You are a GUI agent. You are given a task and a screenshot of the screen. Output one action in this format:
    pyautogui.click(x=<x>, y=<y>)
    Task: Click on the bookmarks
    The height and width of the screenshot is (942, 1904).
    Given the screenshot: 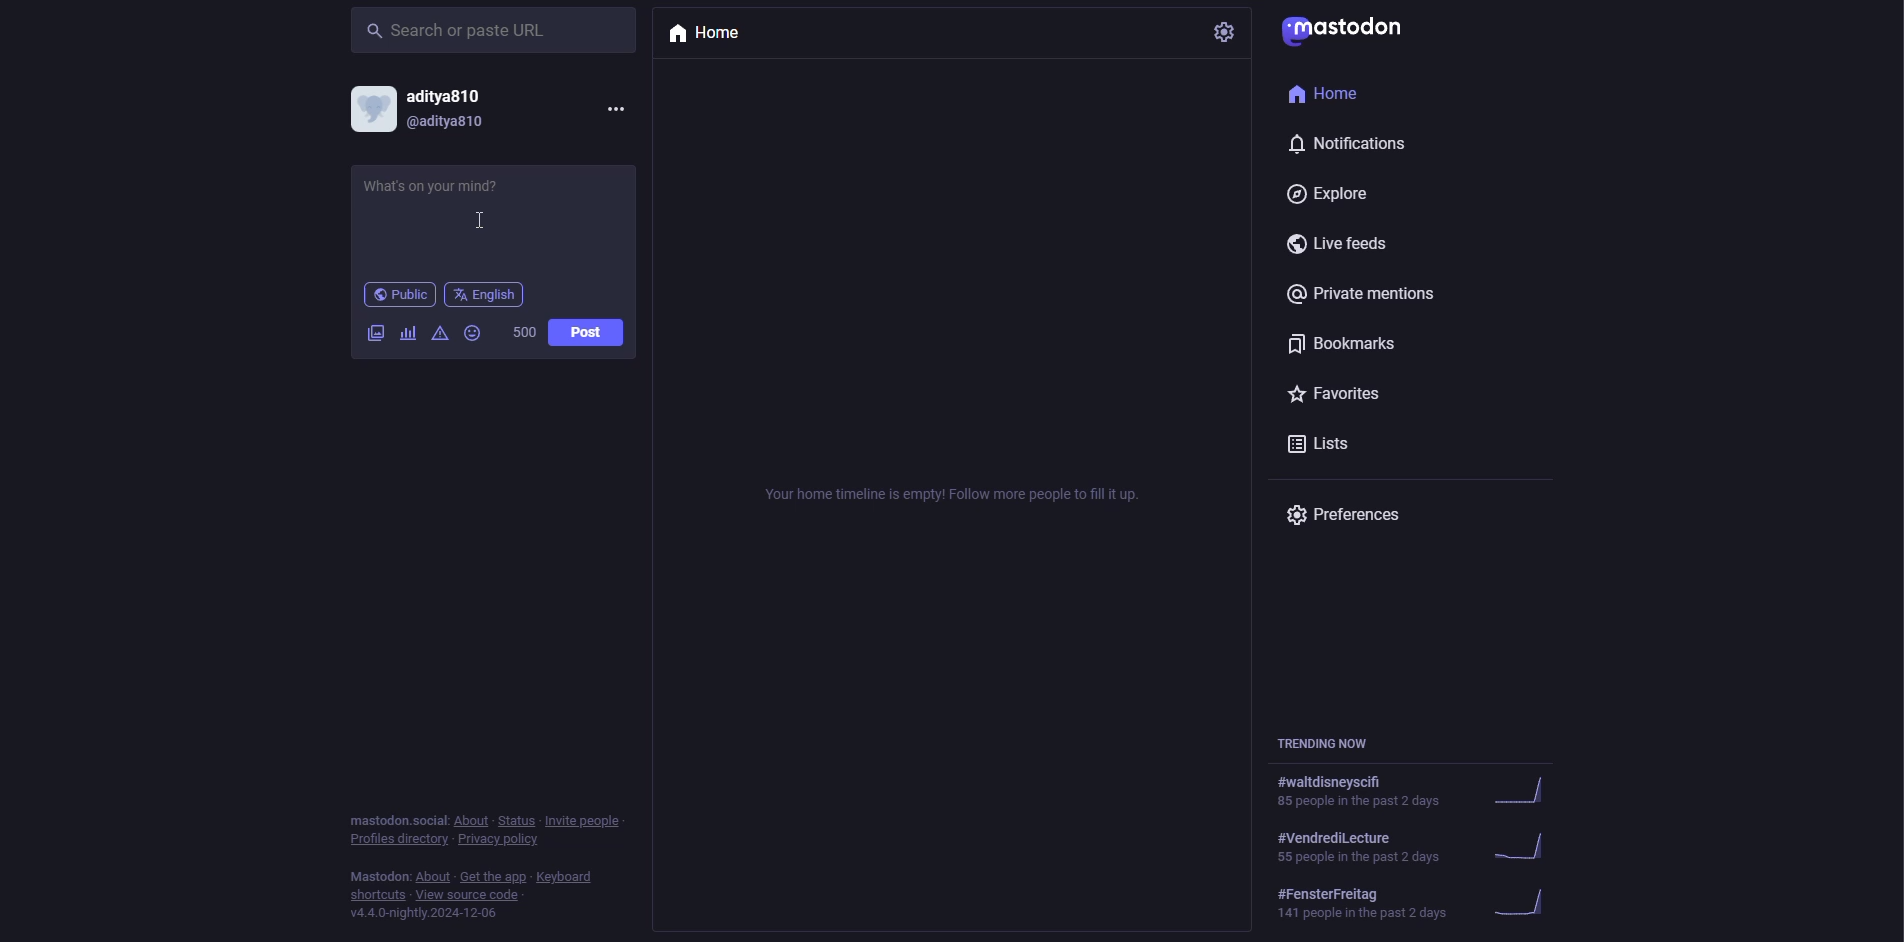 What is the action you would take?
    pyautogui.click(x=1344, y=346)
    